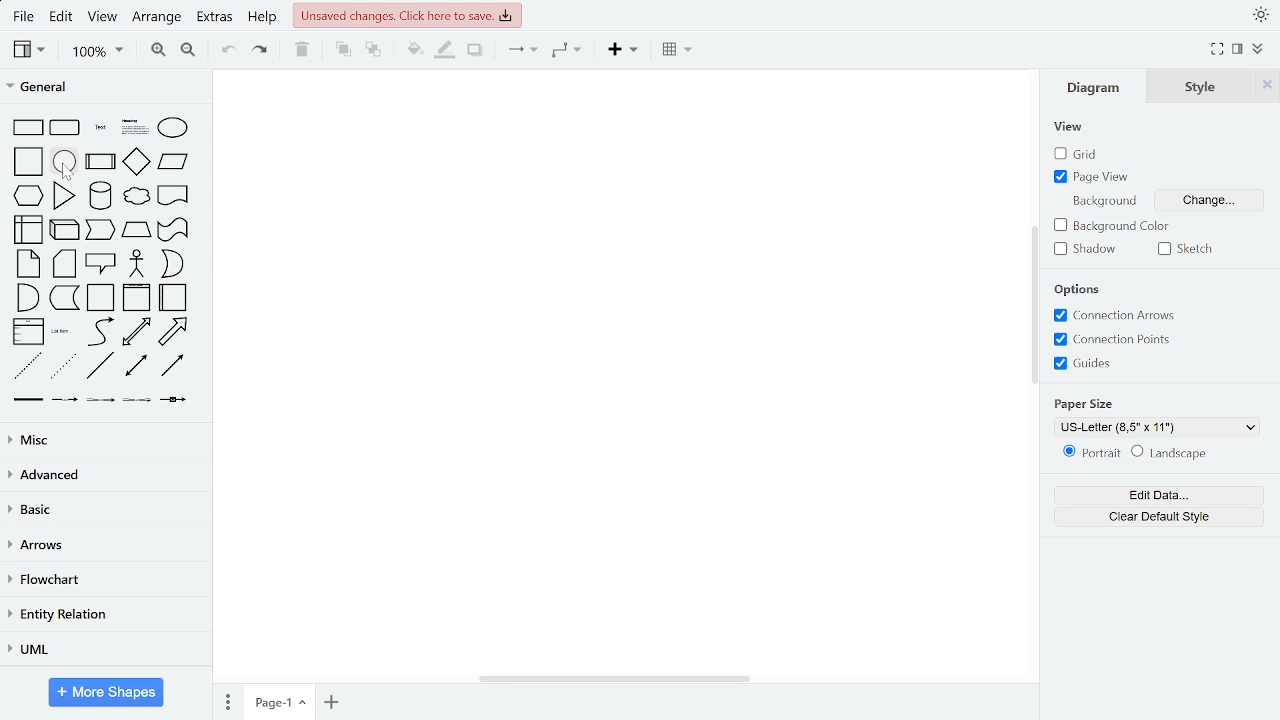  What do you see at coordinates (104, 544) in the screenshot?
I see `arrows` at bounding box center [104, 544].